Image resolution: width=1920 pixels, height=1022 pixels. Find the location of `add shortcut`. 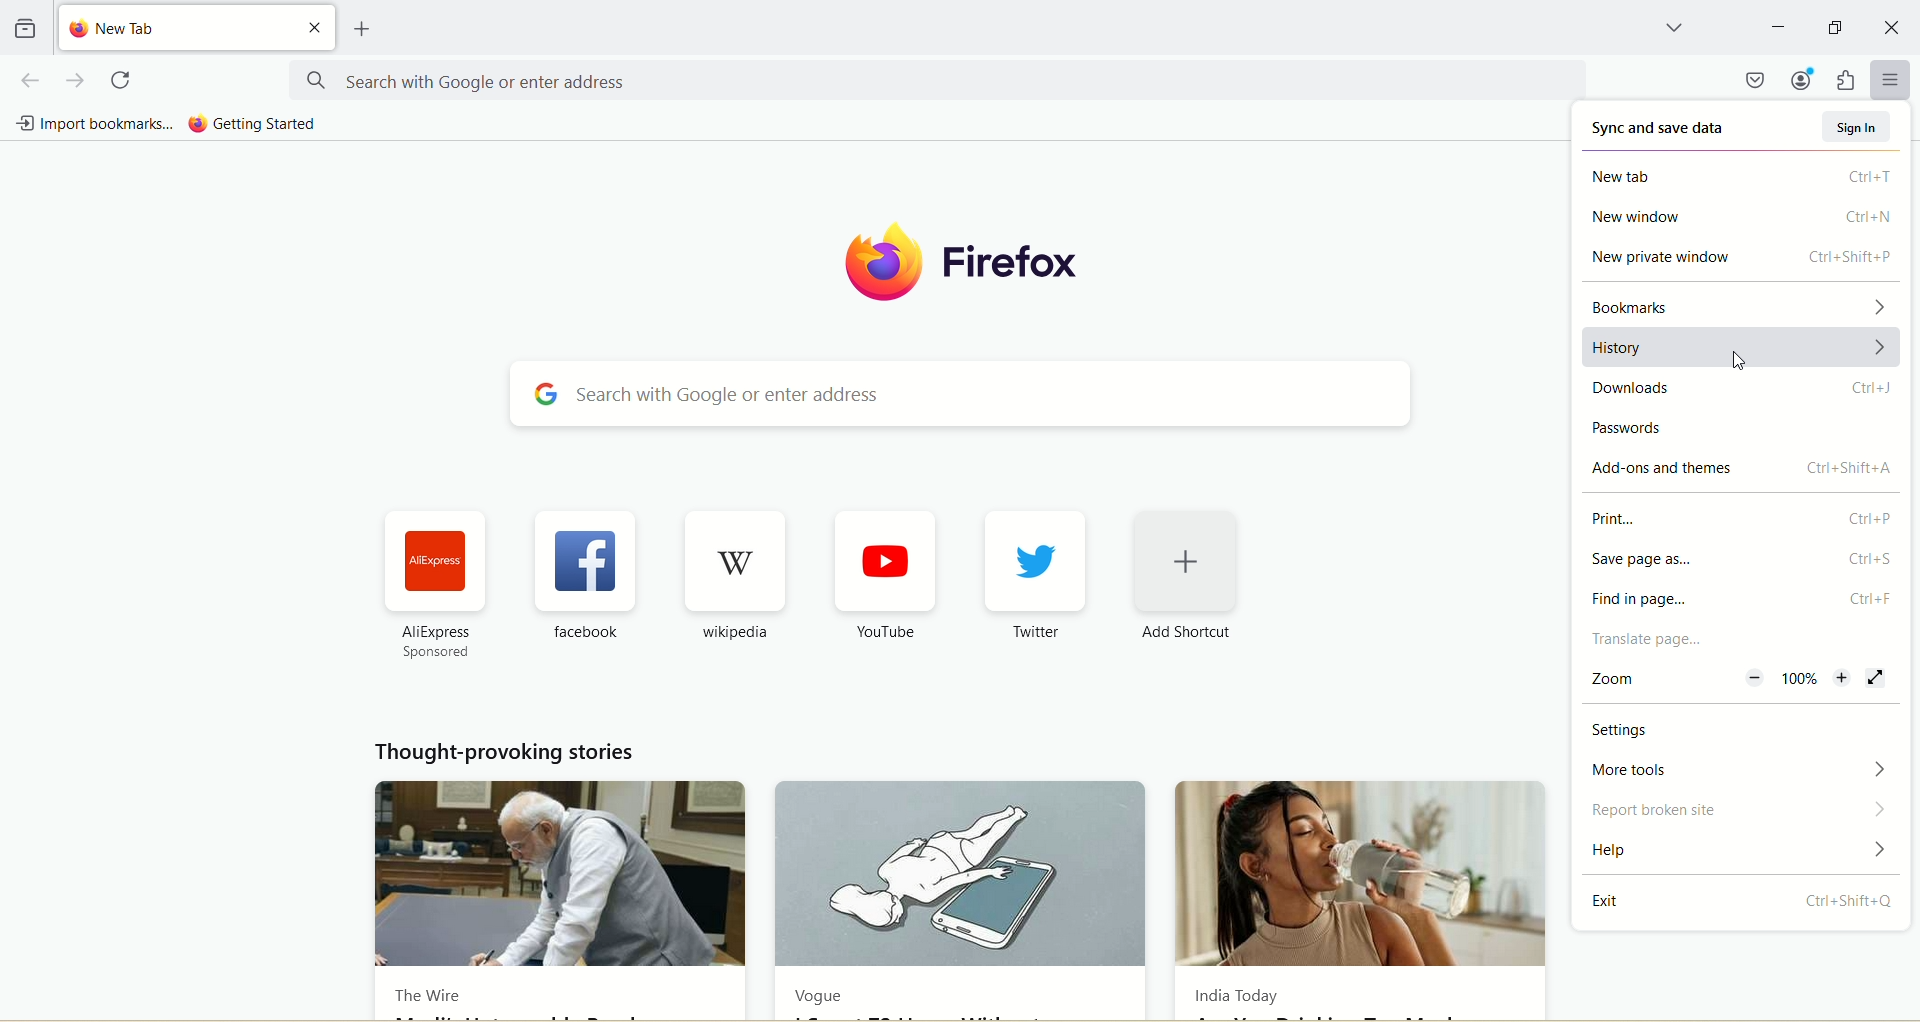

add shortcut is located at coordinates (1185, 560).